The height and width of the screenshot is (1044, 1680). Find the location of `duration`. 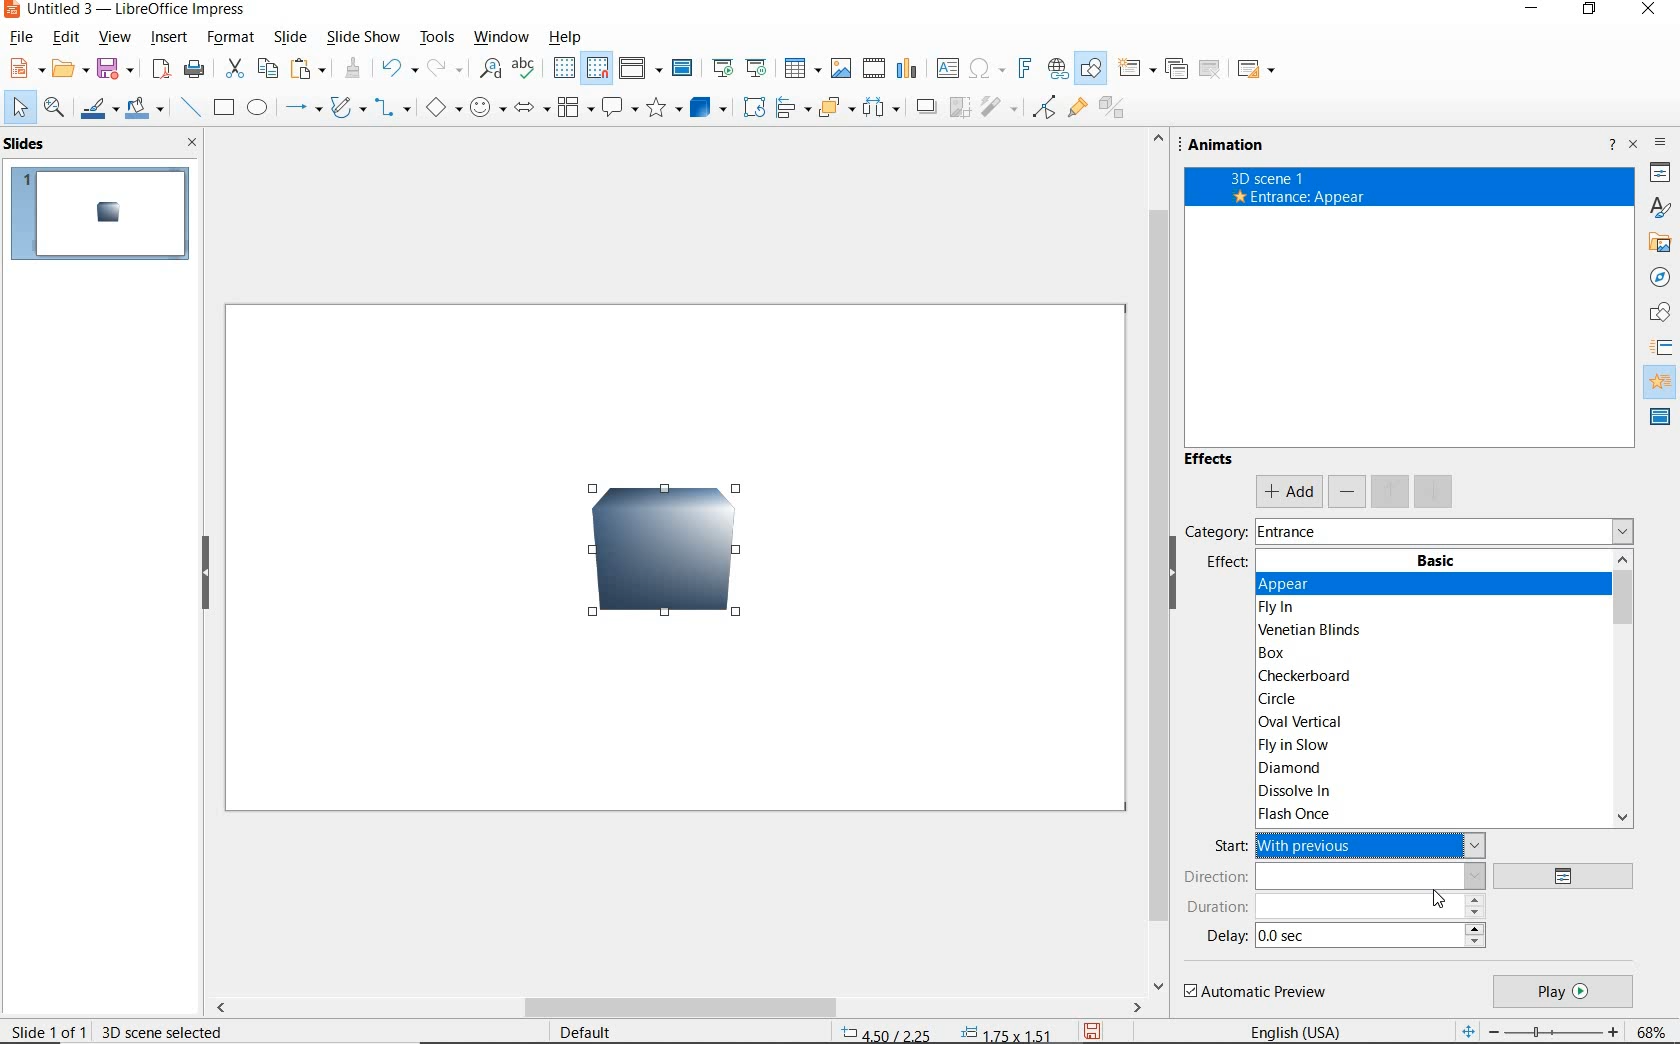

duration is located at coordinates (1336, 906).